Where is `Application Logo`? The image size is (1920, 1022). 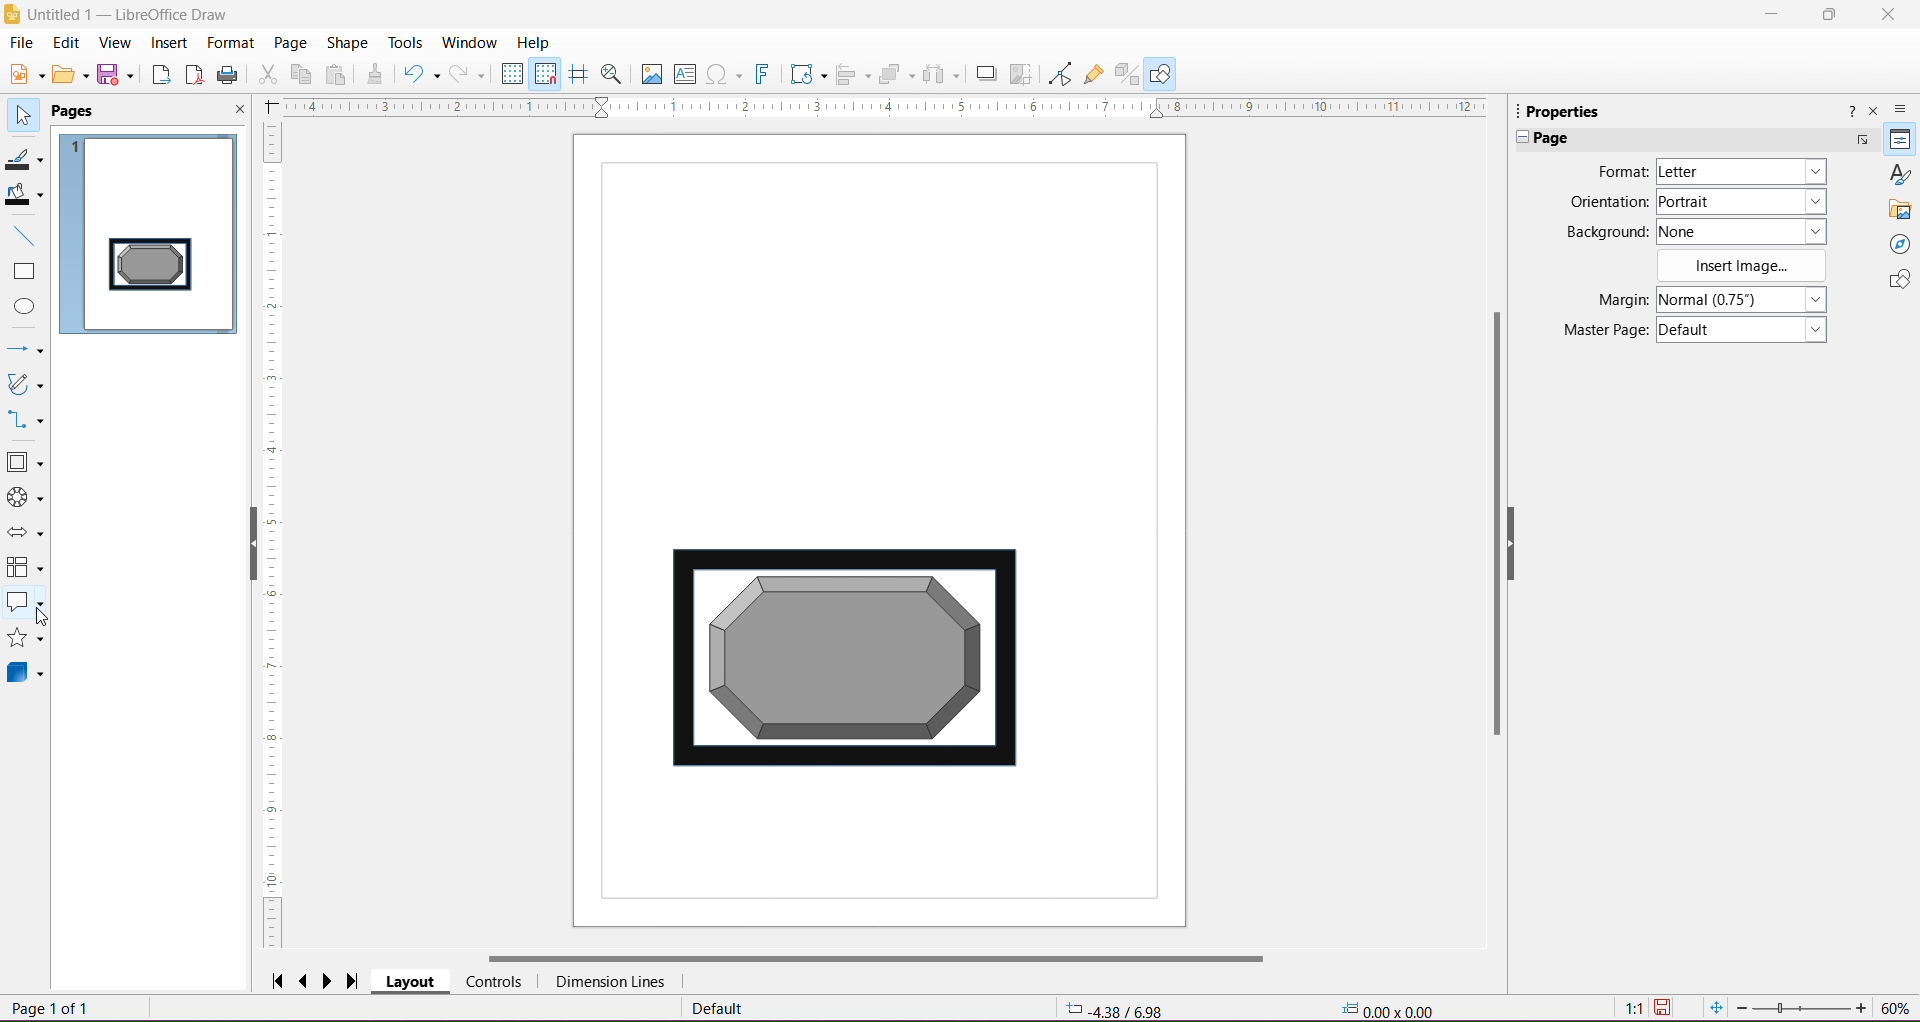
Application Logo is located at coordinates (12, 13).